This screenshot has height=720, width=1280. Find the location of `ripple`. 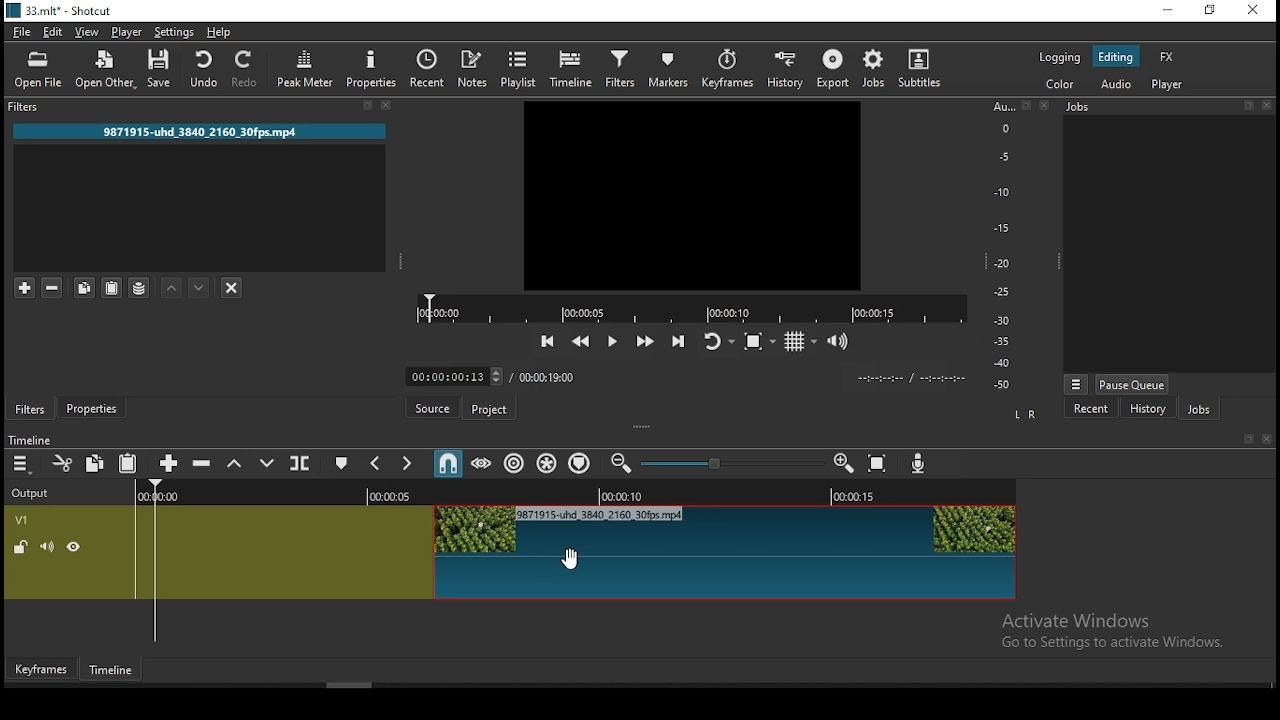

ripple is located at coordinates (516, 464).